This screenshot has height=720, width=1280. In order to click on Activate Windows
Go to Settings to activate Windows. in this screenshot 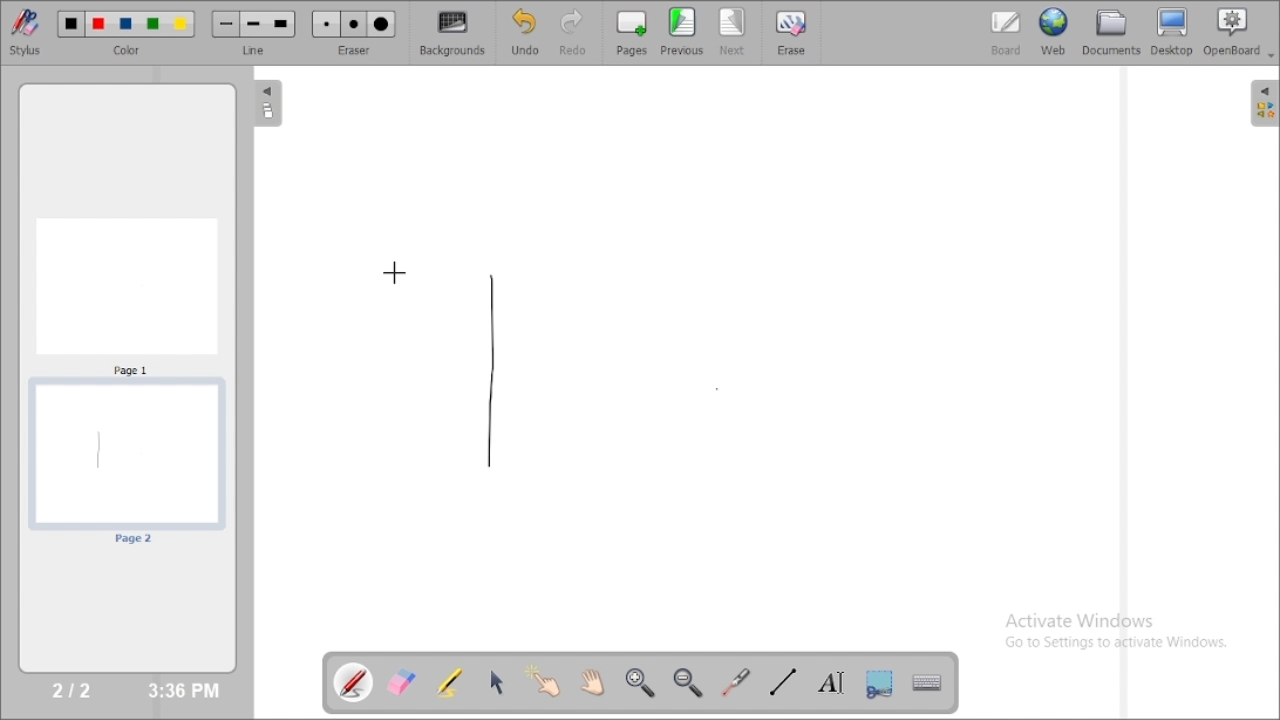, I will do `click(1122, 634)`.